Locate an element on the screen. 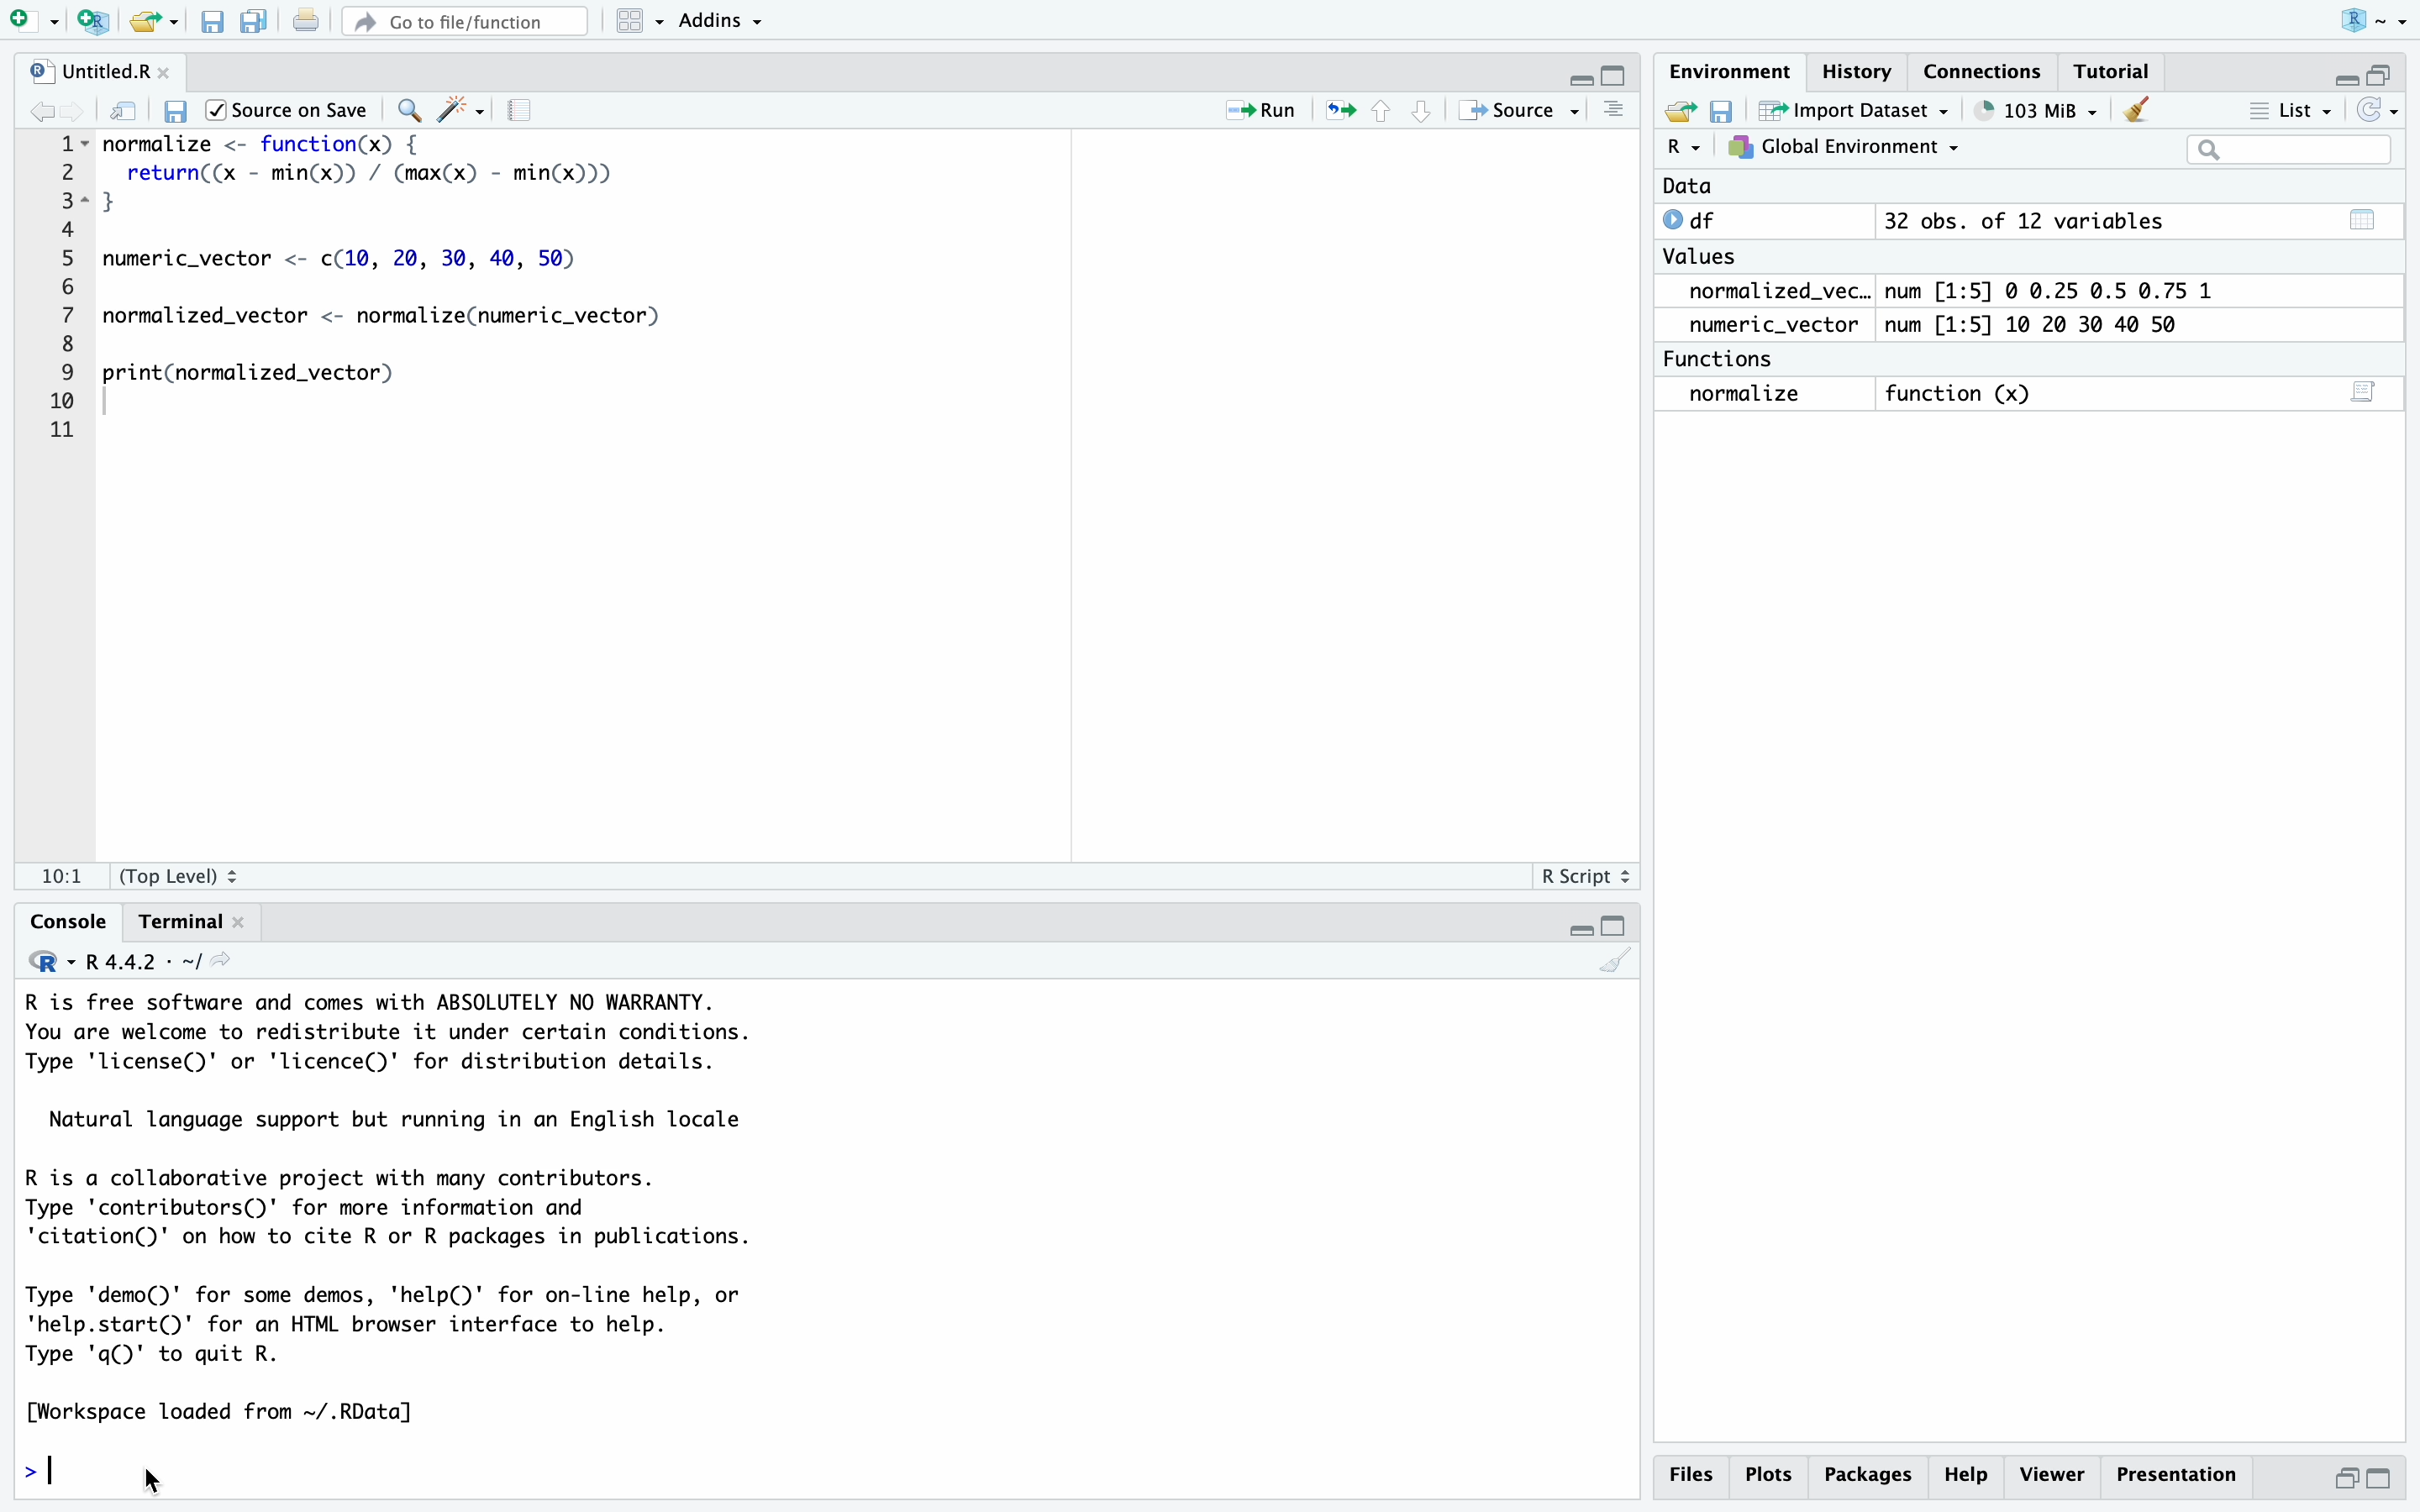 The image size is (2420, 1512). Load workspace is located at coordinates (1678, 112).